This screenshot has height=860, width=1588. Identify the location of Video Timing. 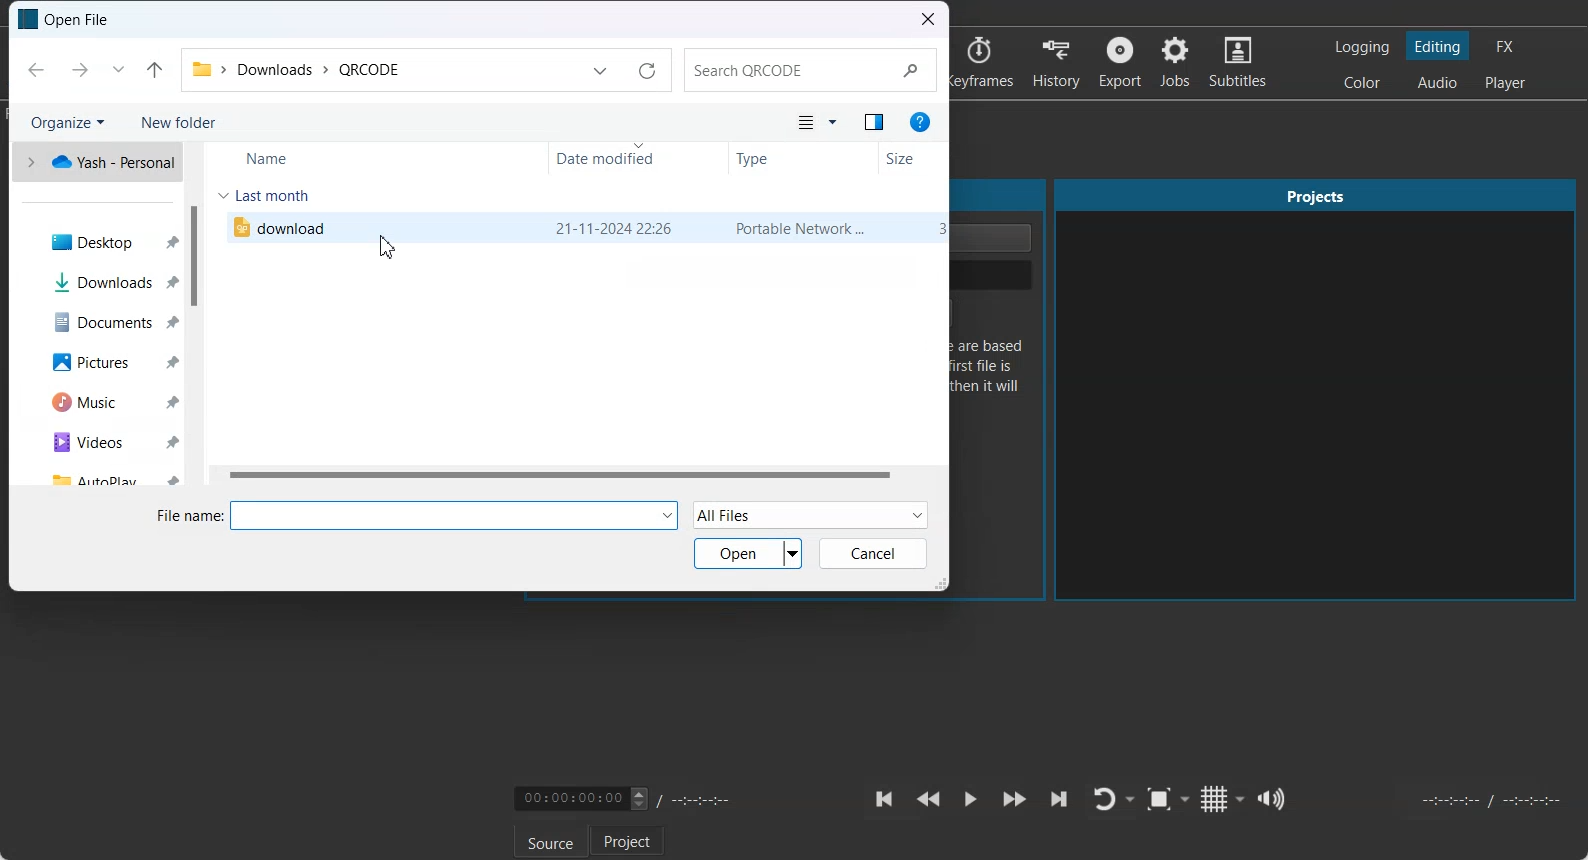
(1480, 800).